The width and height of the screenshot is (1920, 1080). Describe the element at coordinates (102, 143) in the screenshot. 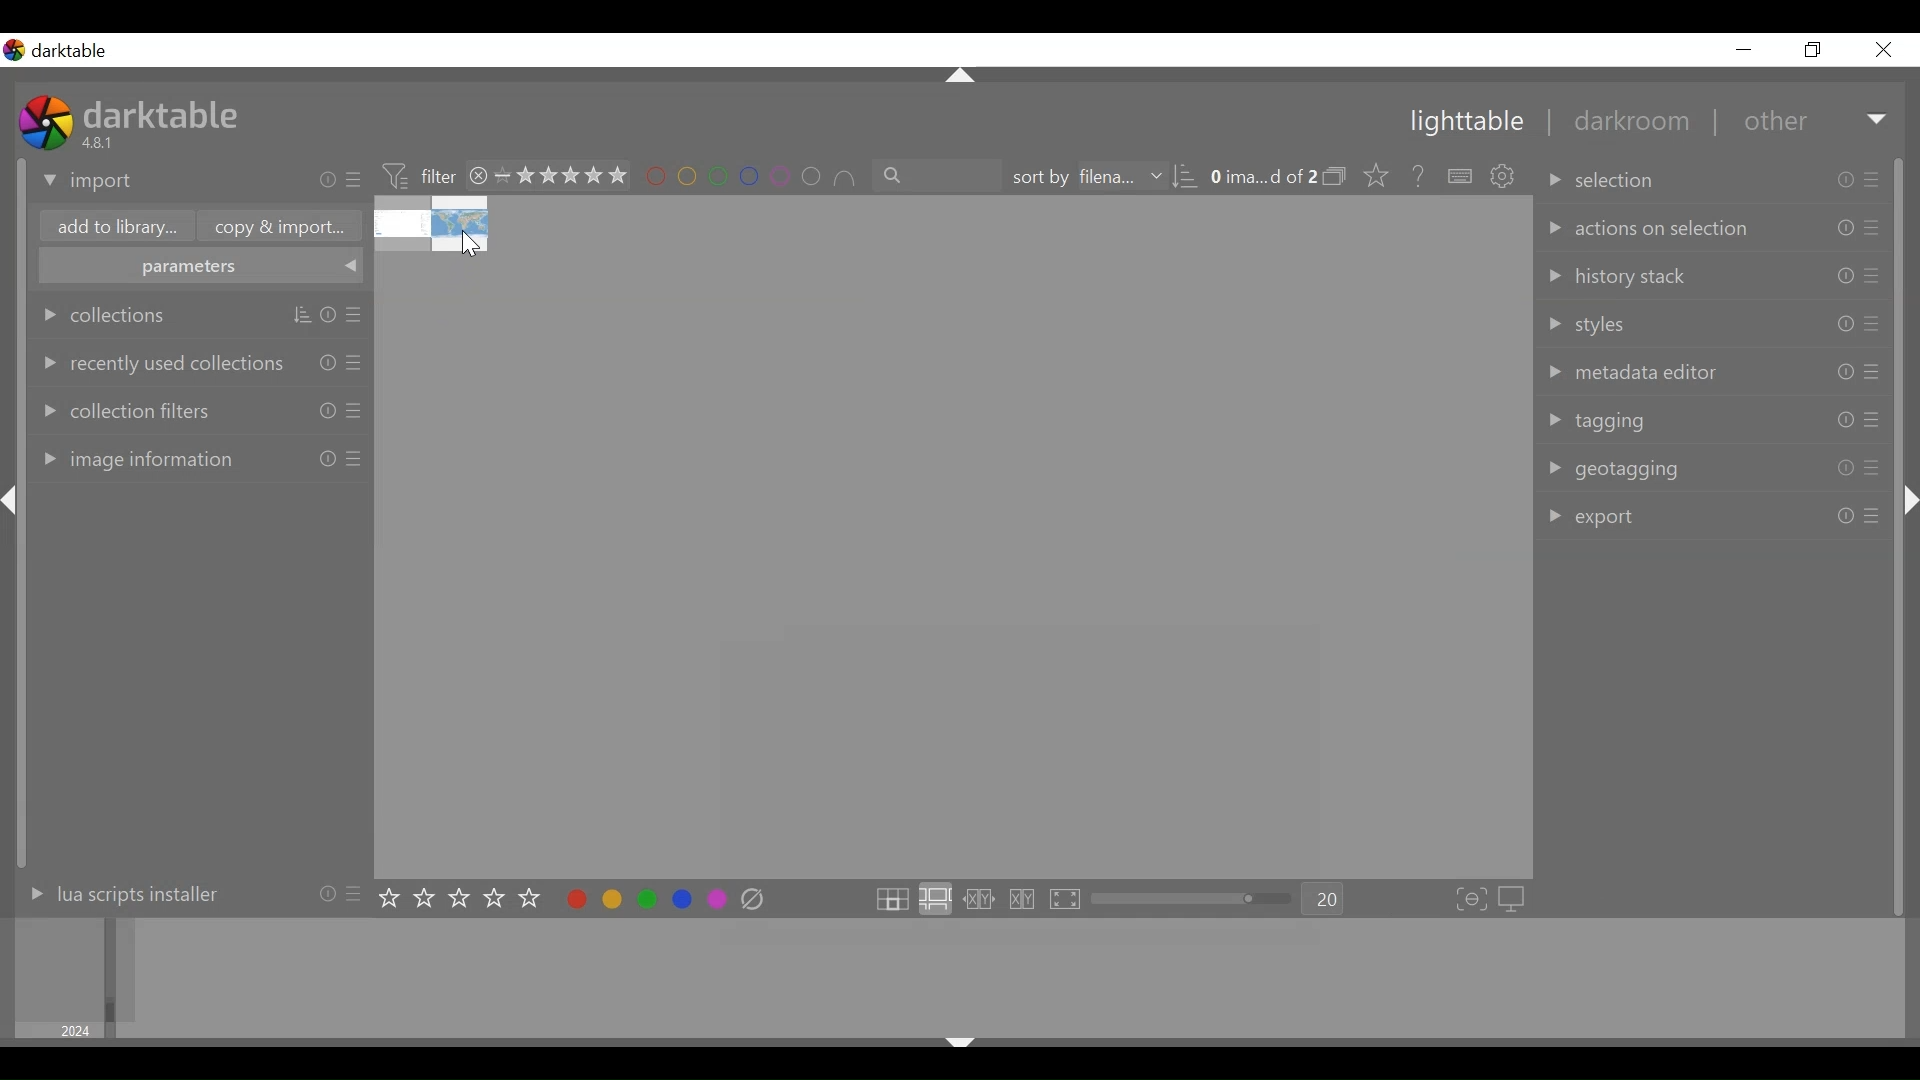

I see `Version` at that location.